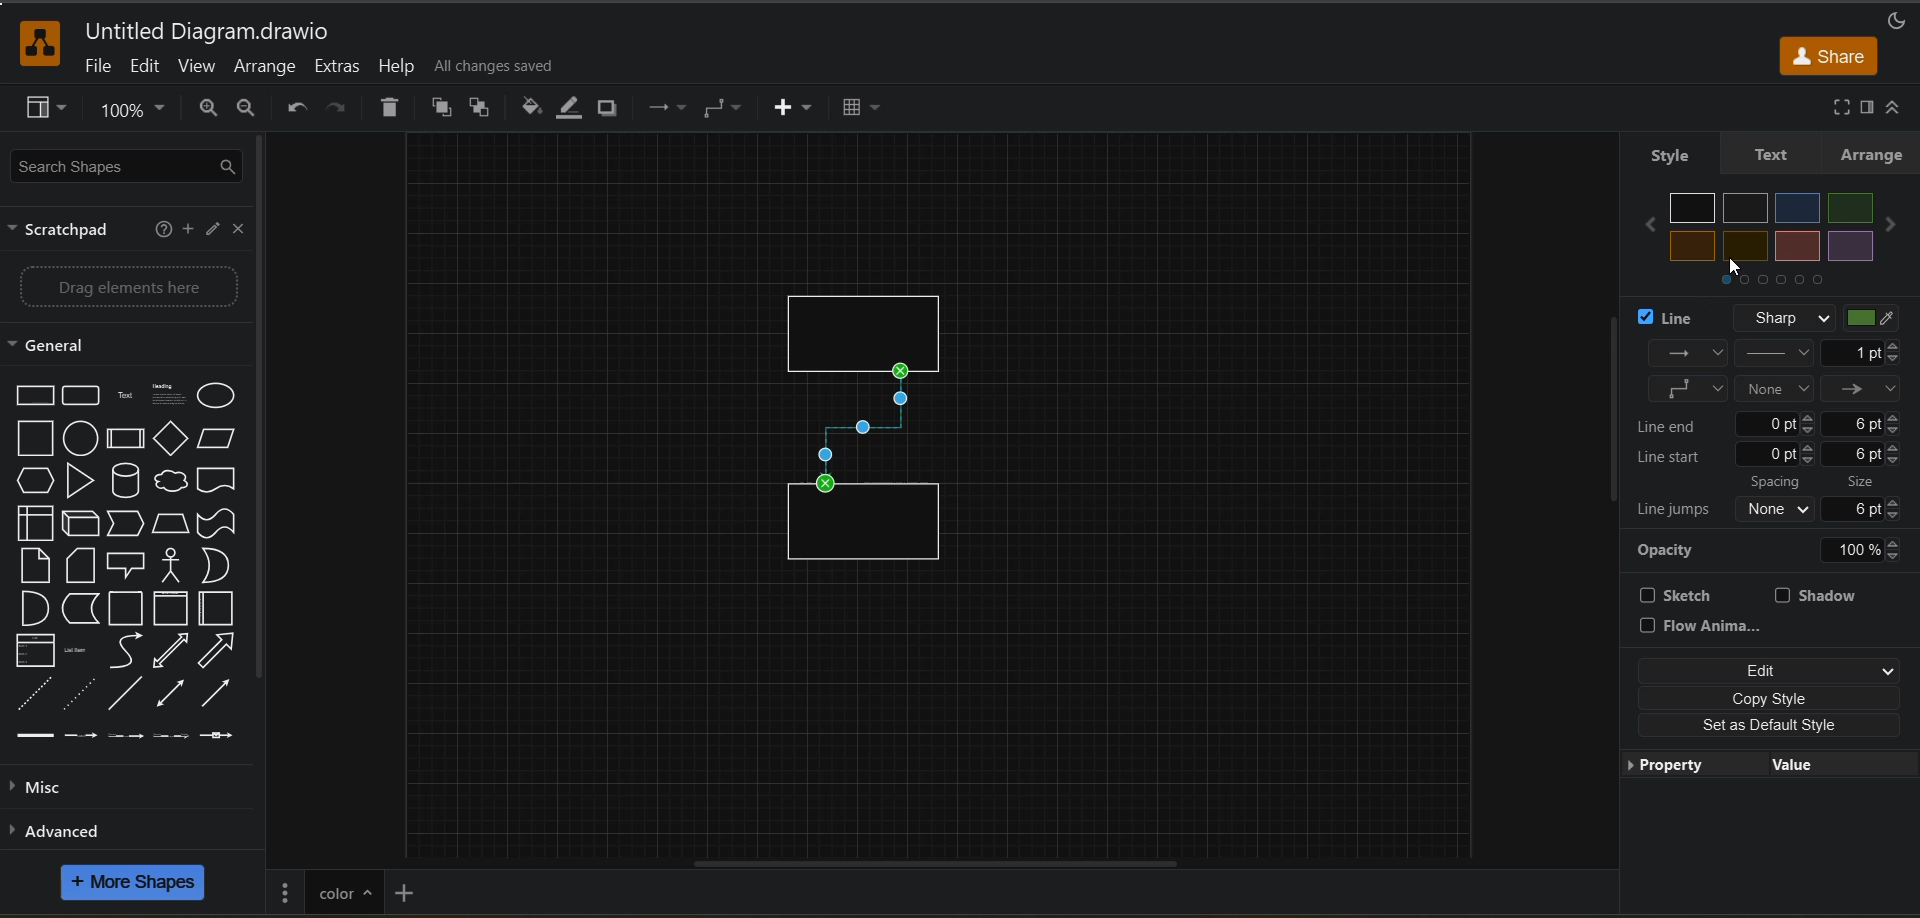 The height and width of the screenshot is (918, 1920). I want to click on Hexagon, so click(34, 481).